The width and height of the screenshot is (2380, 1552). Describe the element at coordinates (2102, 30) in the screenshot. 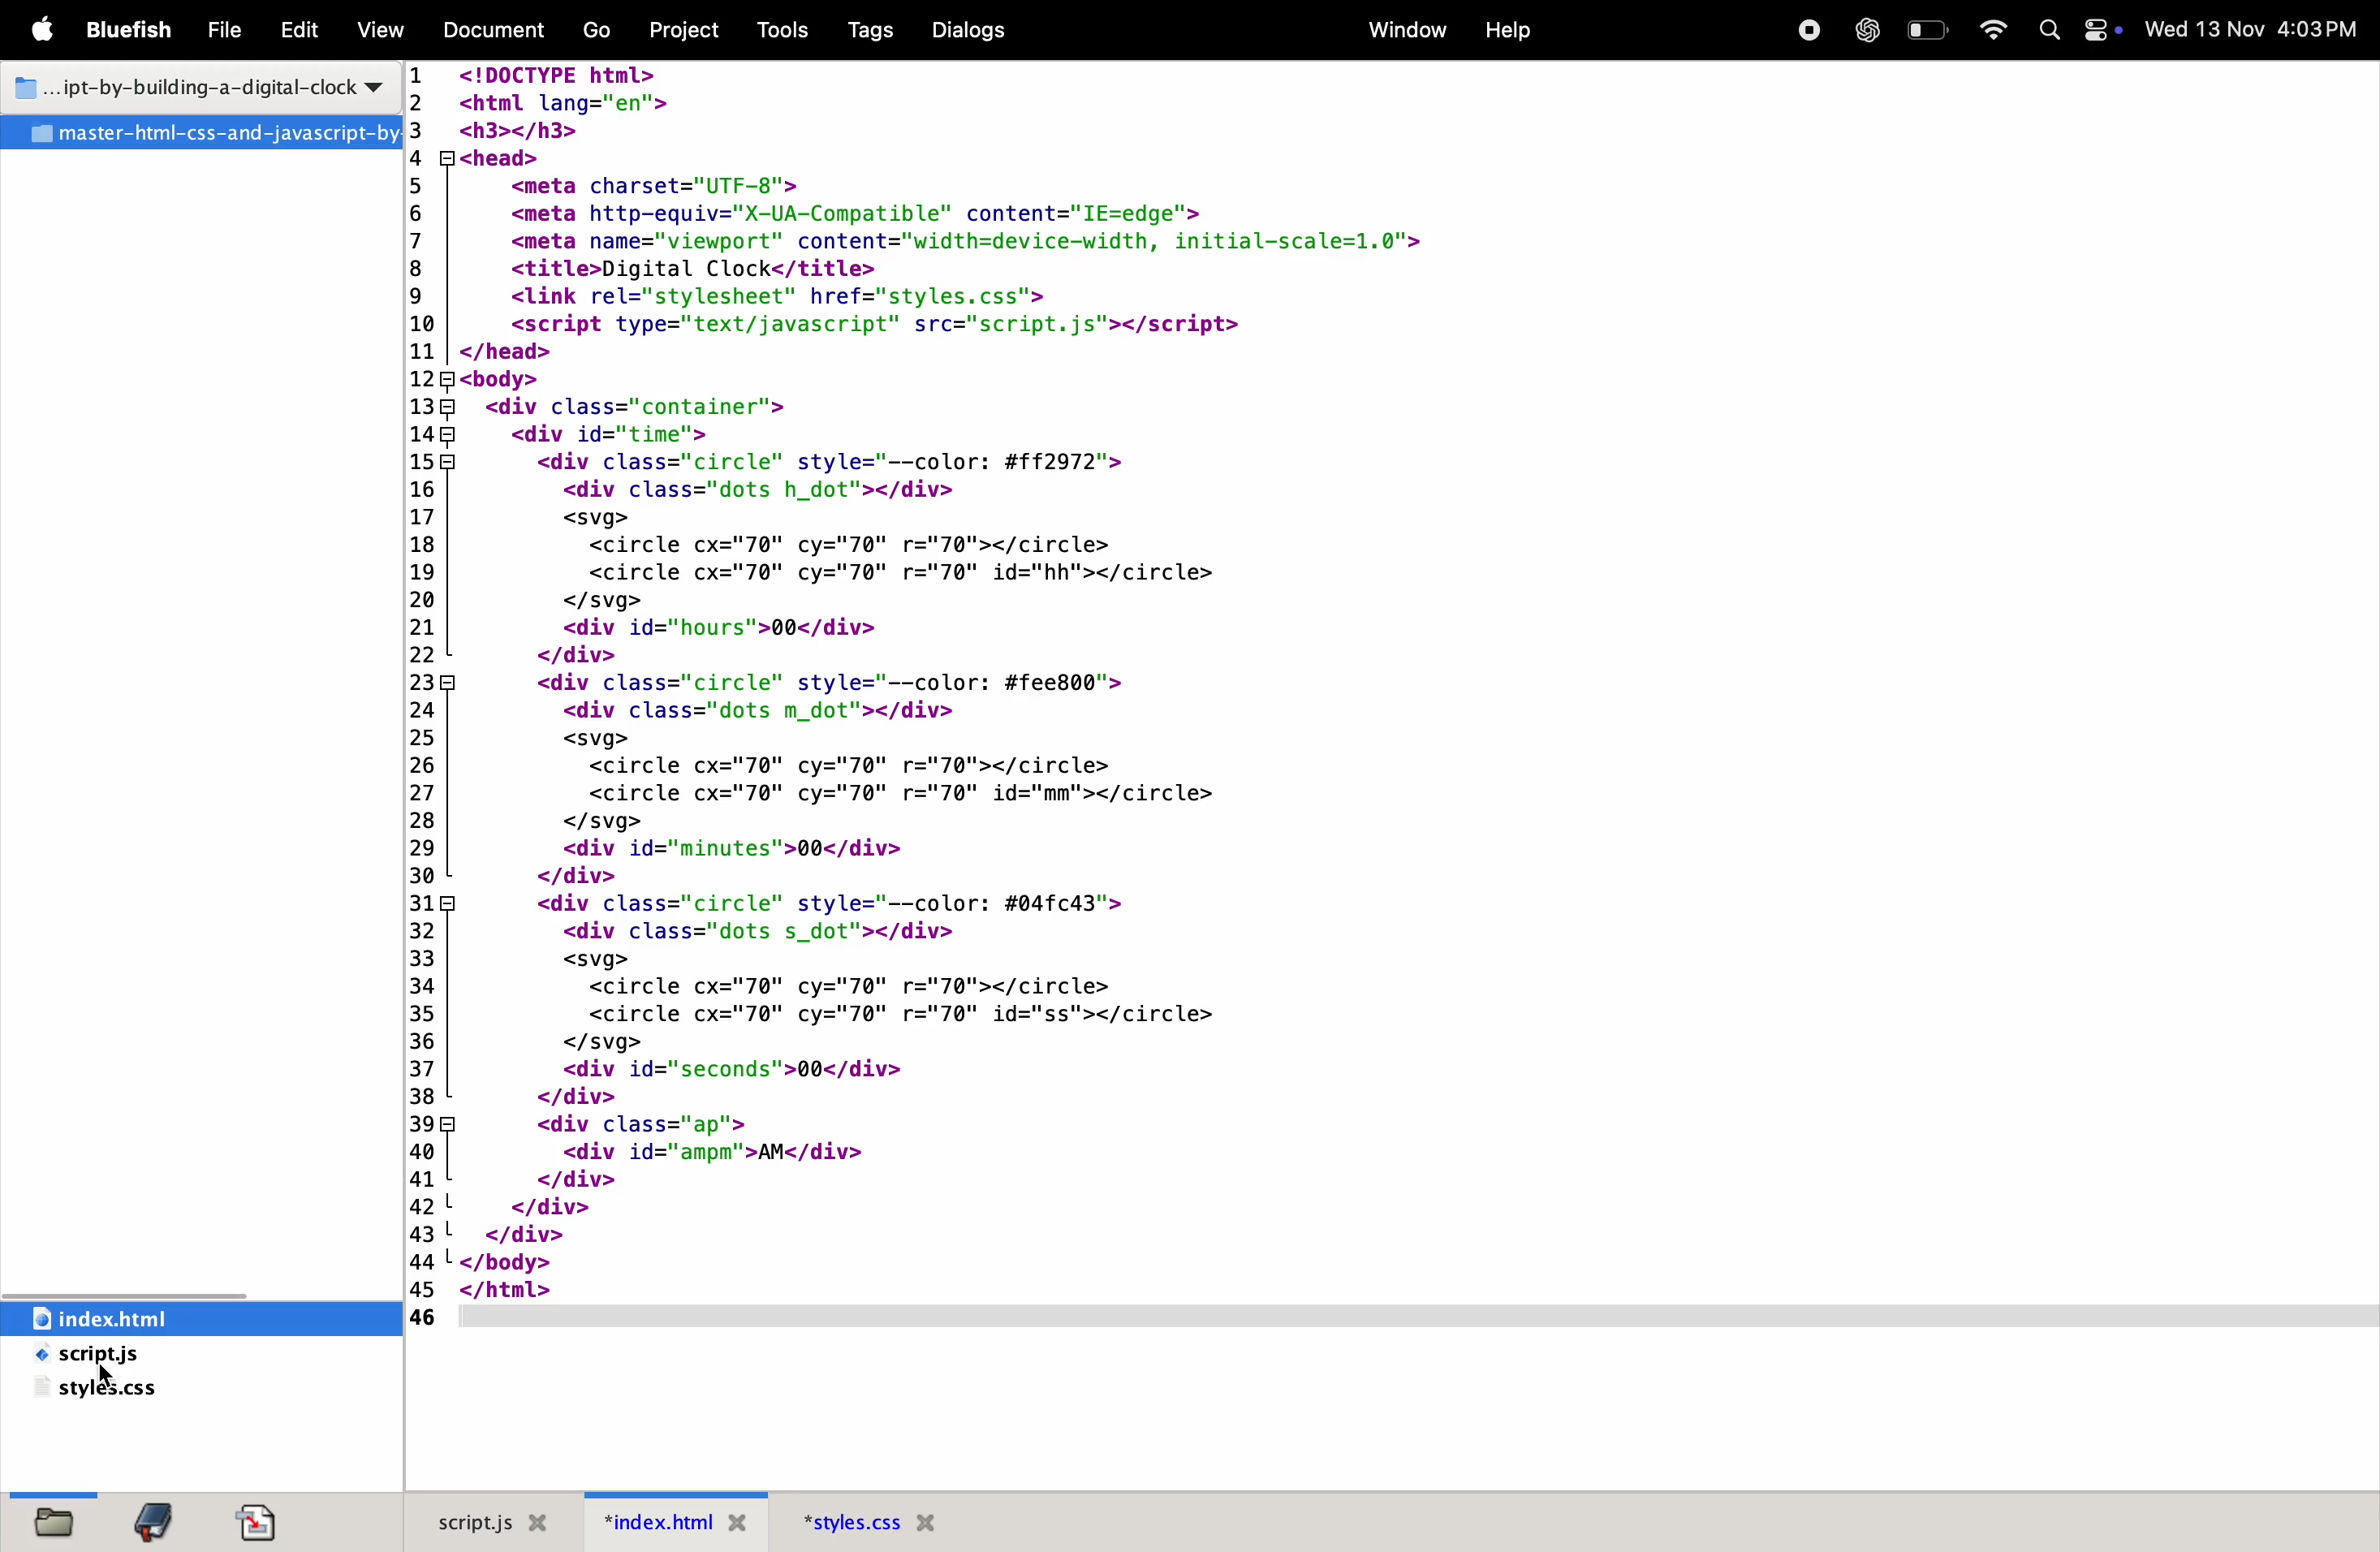

I see `apple widgets` at that location.